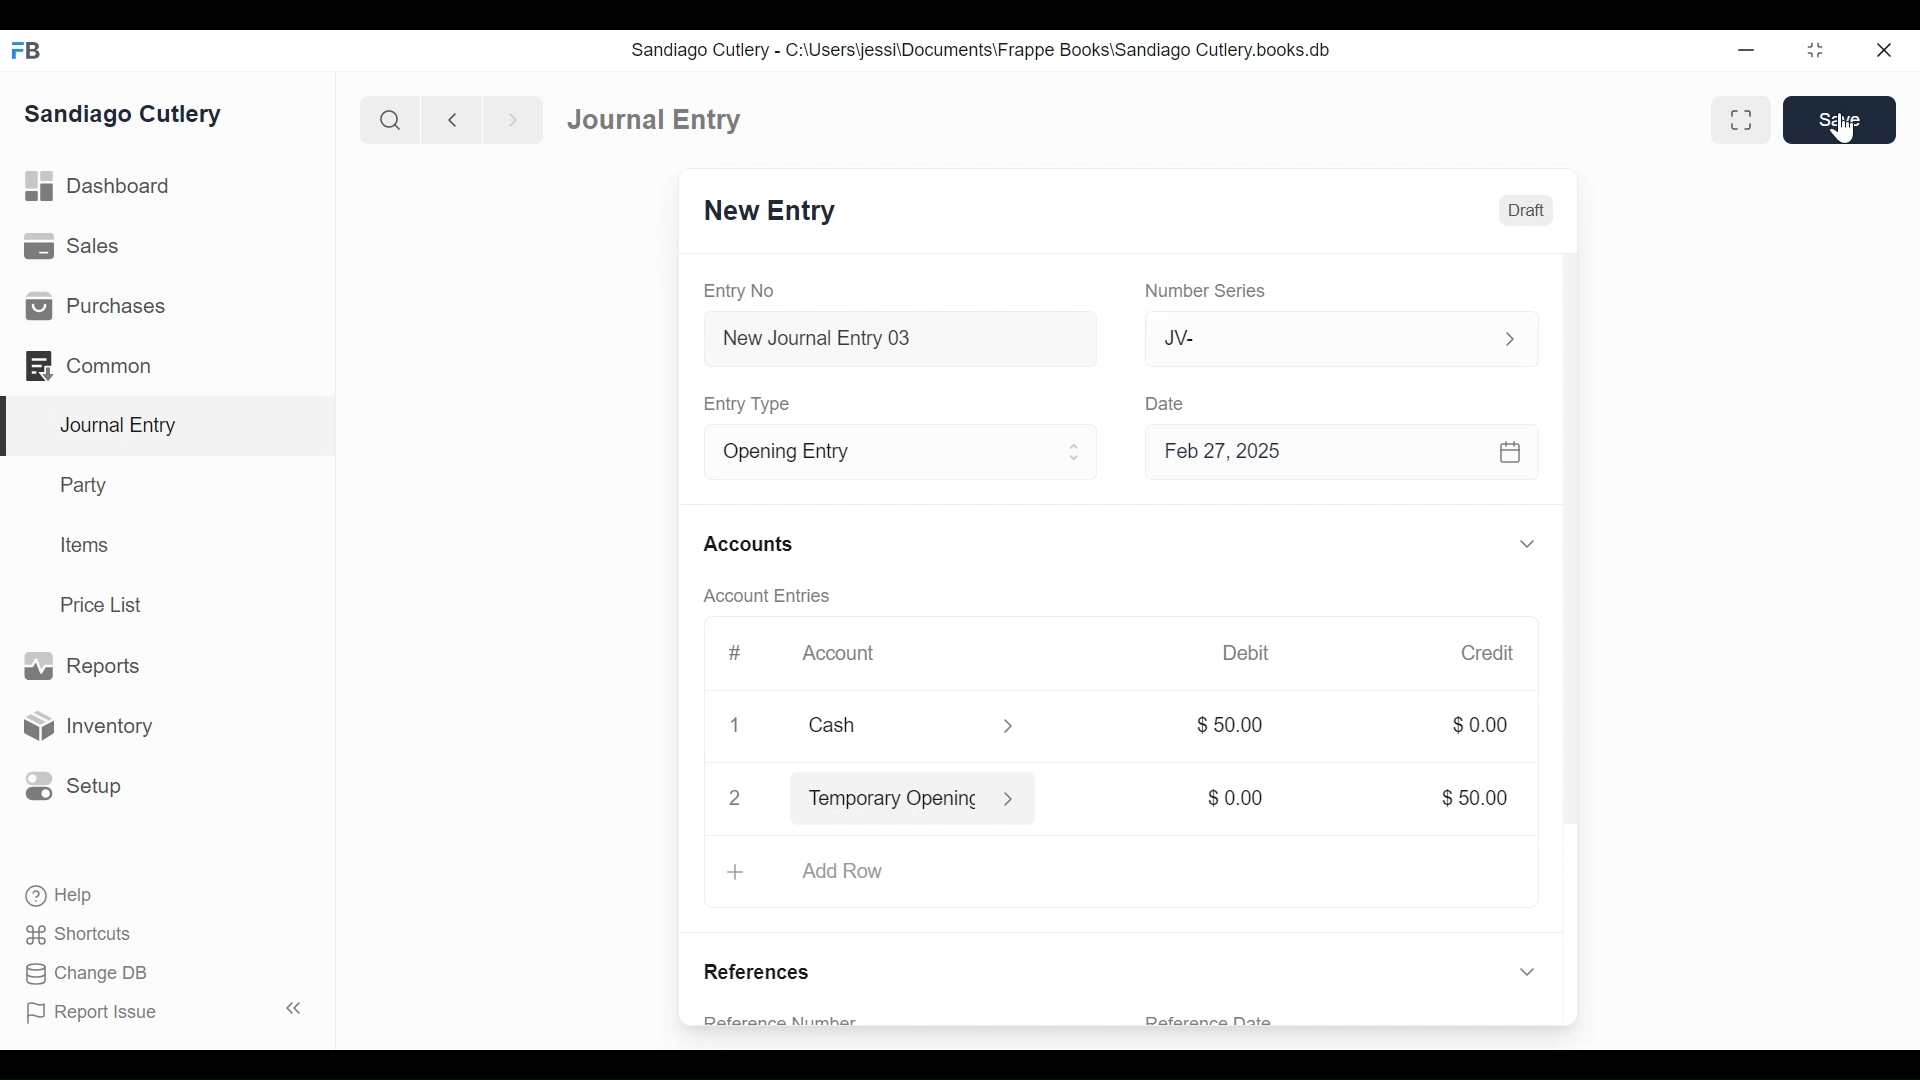  What do you see at coordinates (1168, 403) in the screenshot?
I see `Date` at bounding box center [1168, 403].